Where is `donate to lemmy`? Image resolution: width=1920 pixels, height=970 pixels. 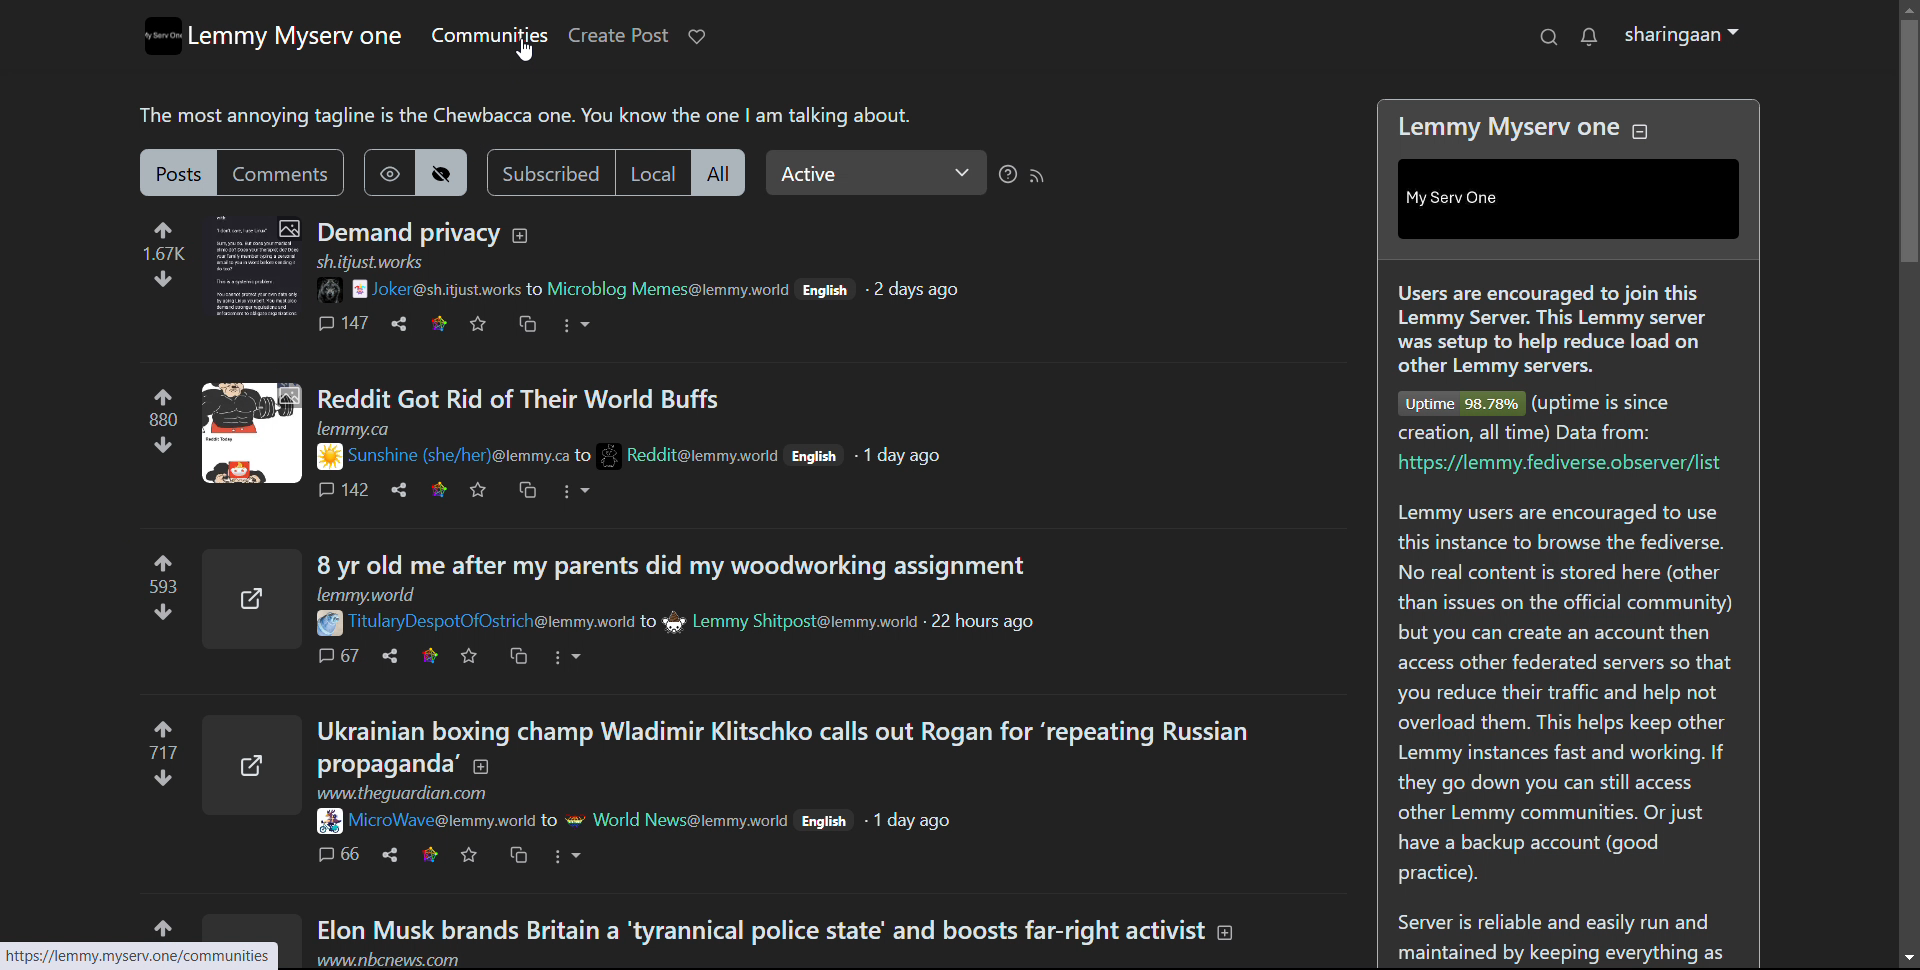
donate to lemmy is located at coordinates (697, 36).